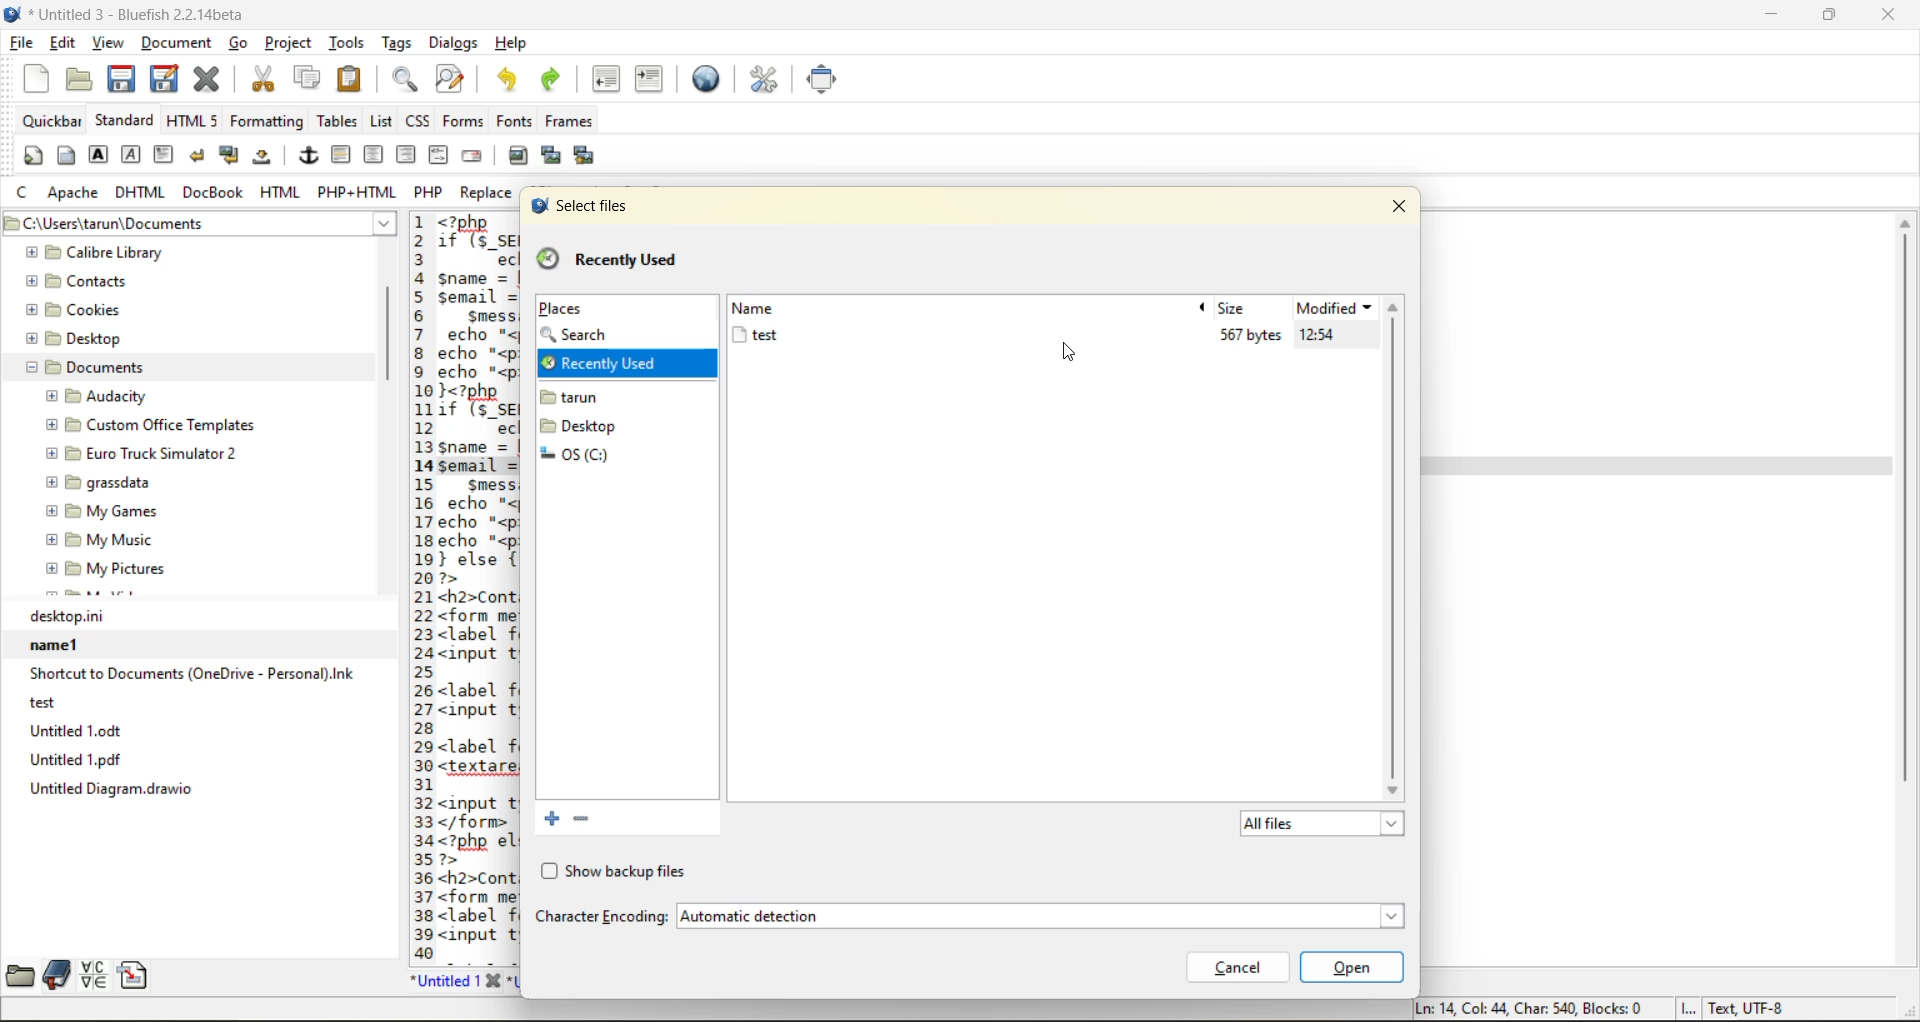 The height and width of the screenshot is (1022, 1920). Describe the element at coordinates (131, 155) in the screenshot. I see `emphasis` at that location.